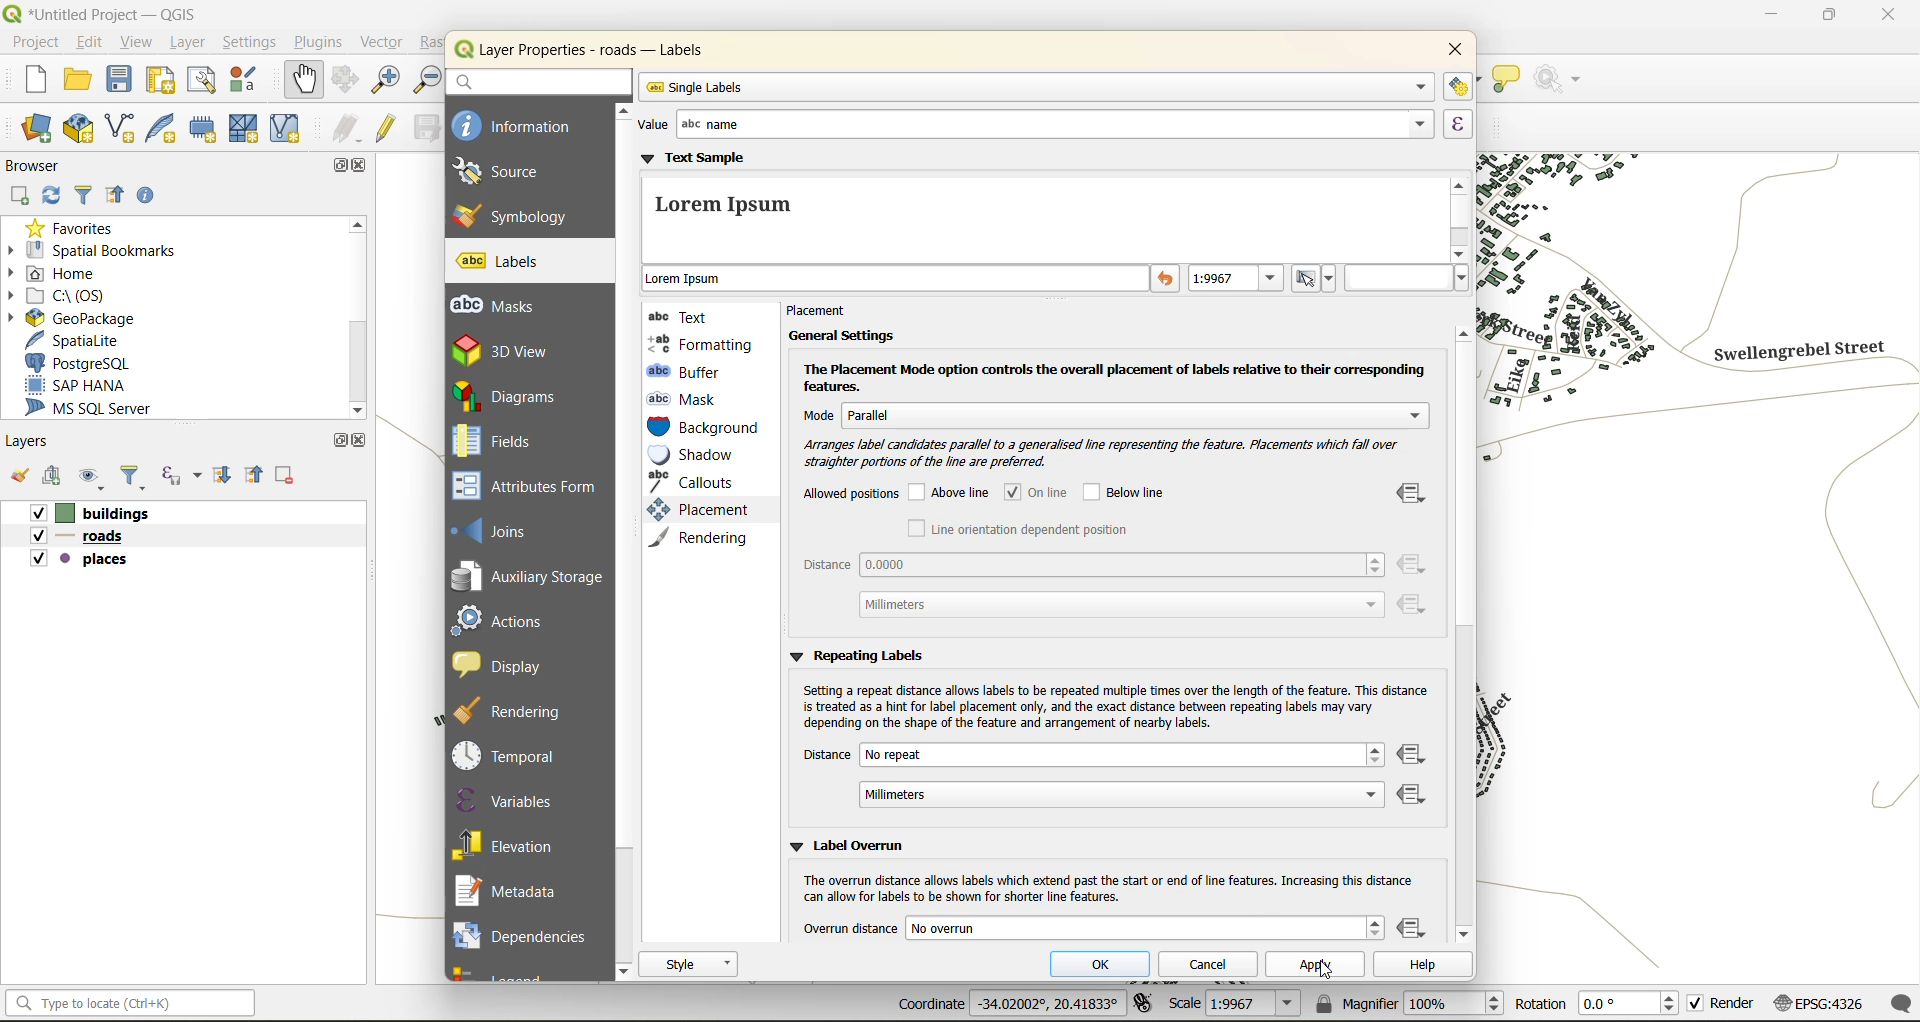  What do you see at coordinates (120, 79) in the screenshot?
I see `save` at bounding box center [120, 79].